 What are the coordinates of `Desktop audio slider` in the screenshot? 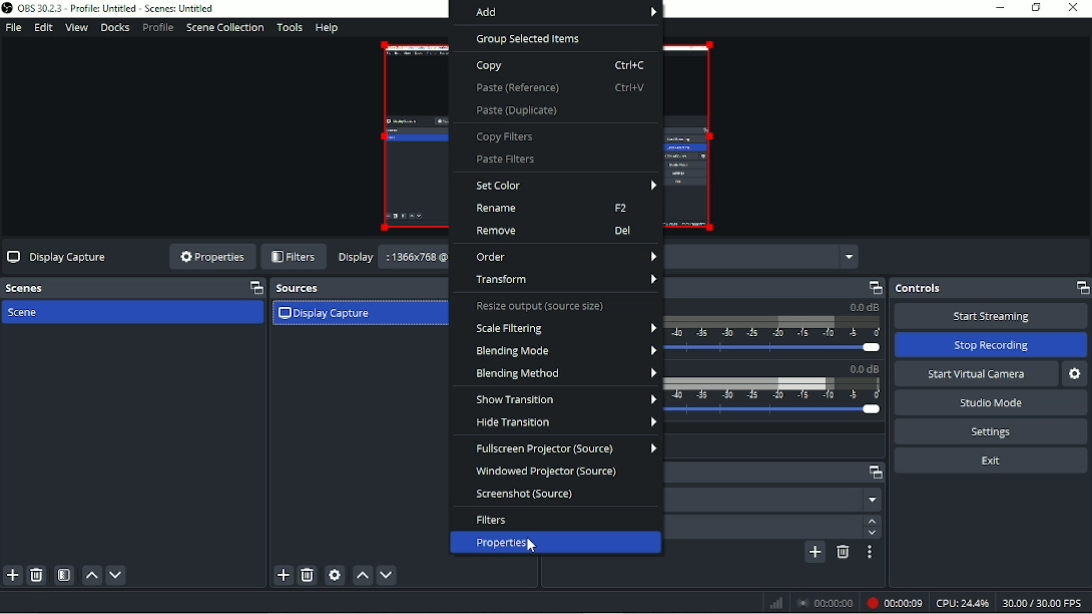 It's located at (776, 330).